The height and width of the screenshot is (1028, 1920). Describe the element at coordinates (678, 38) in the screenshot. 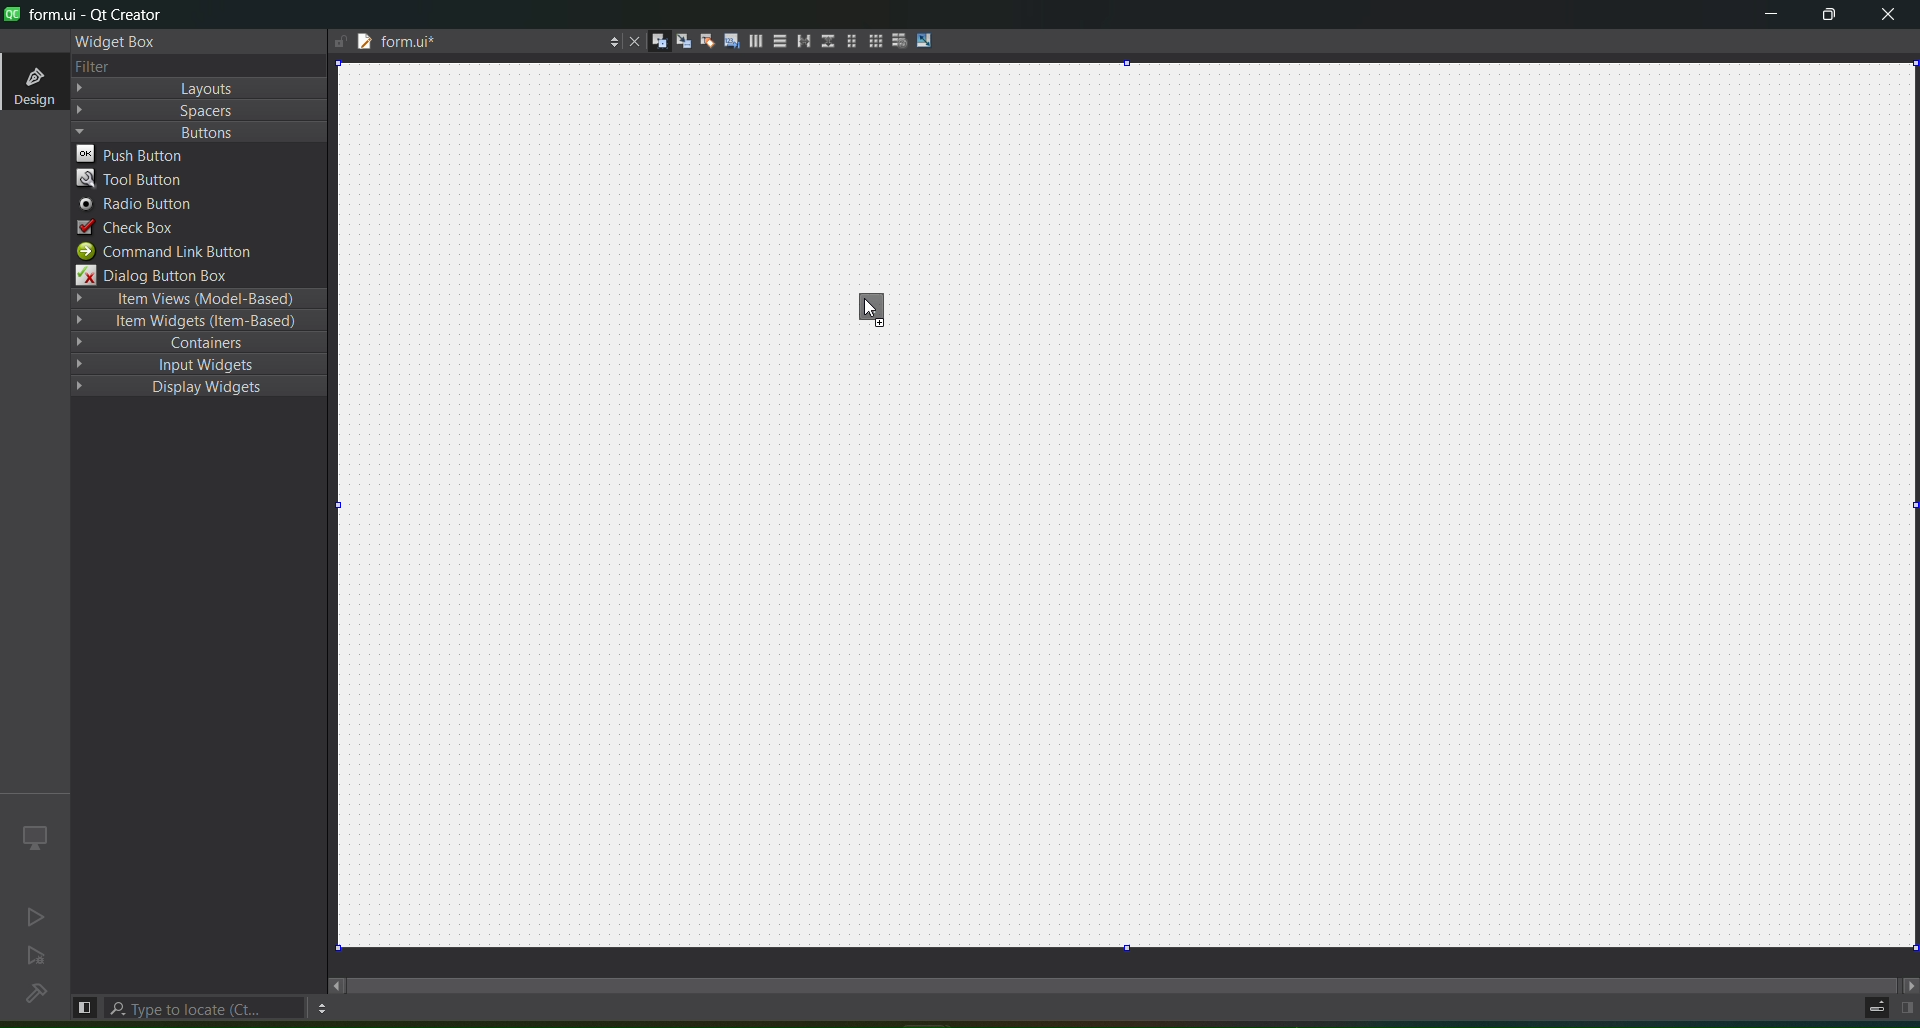

I see `edit signal slots` at that location.